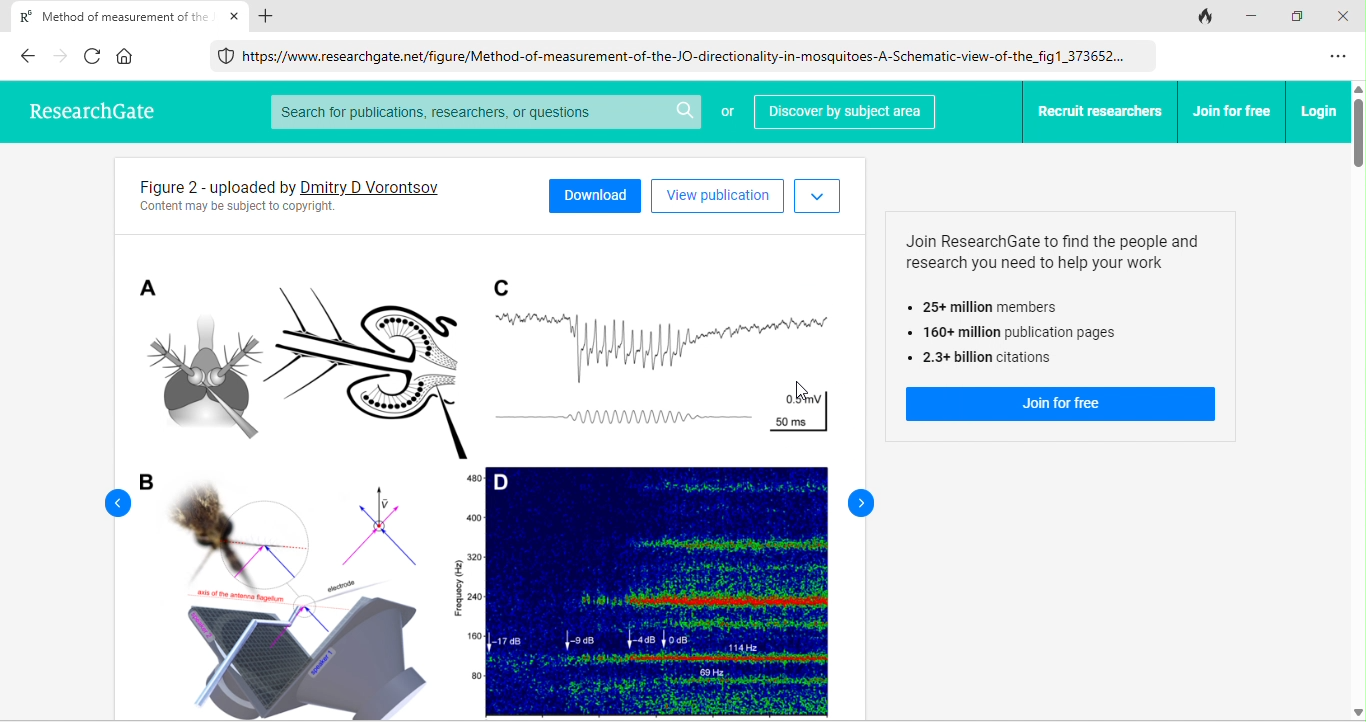 This screenshot has height=722, width=1366. What do you see at coordinates (1302, 17) in the screenshot?
I see `maximize` at bounding box center [1302, 17].